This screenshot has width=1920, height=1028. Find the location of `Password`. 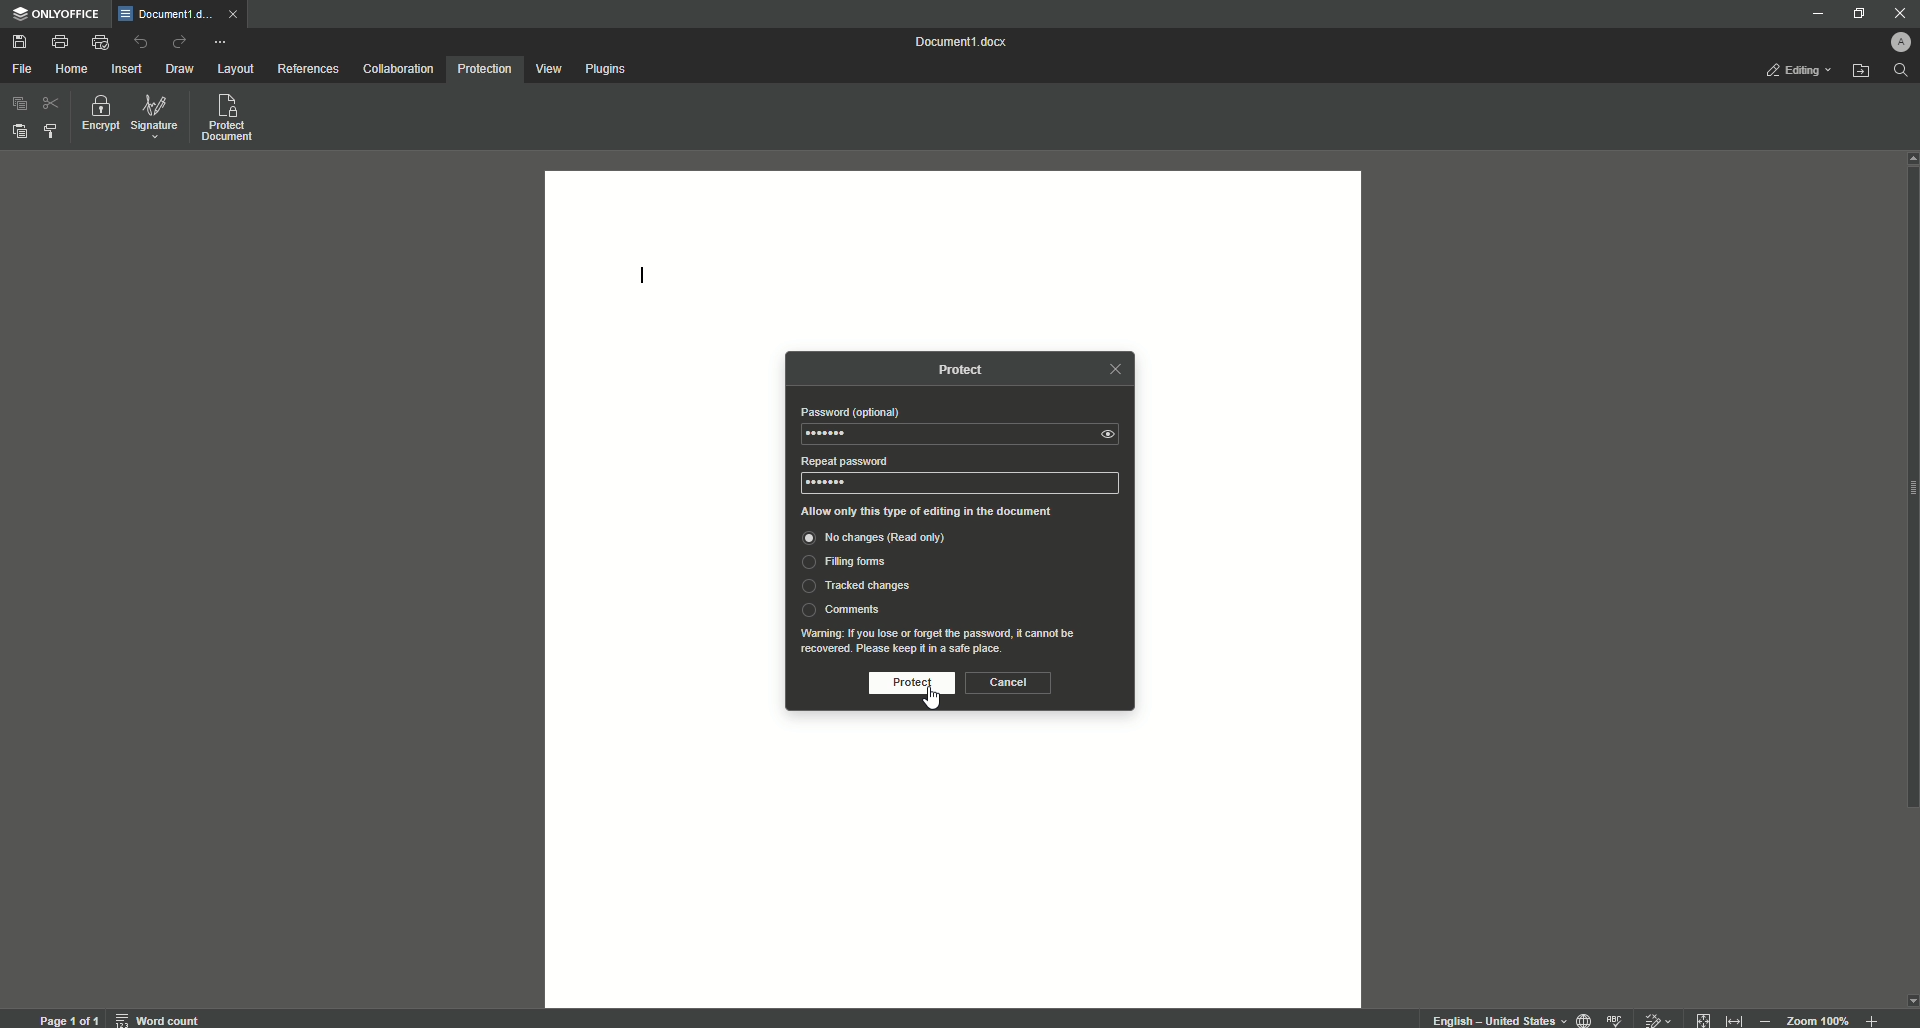

Password is located at coordinates (831, 434).